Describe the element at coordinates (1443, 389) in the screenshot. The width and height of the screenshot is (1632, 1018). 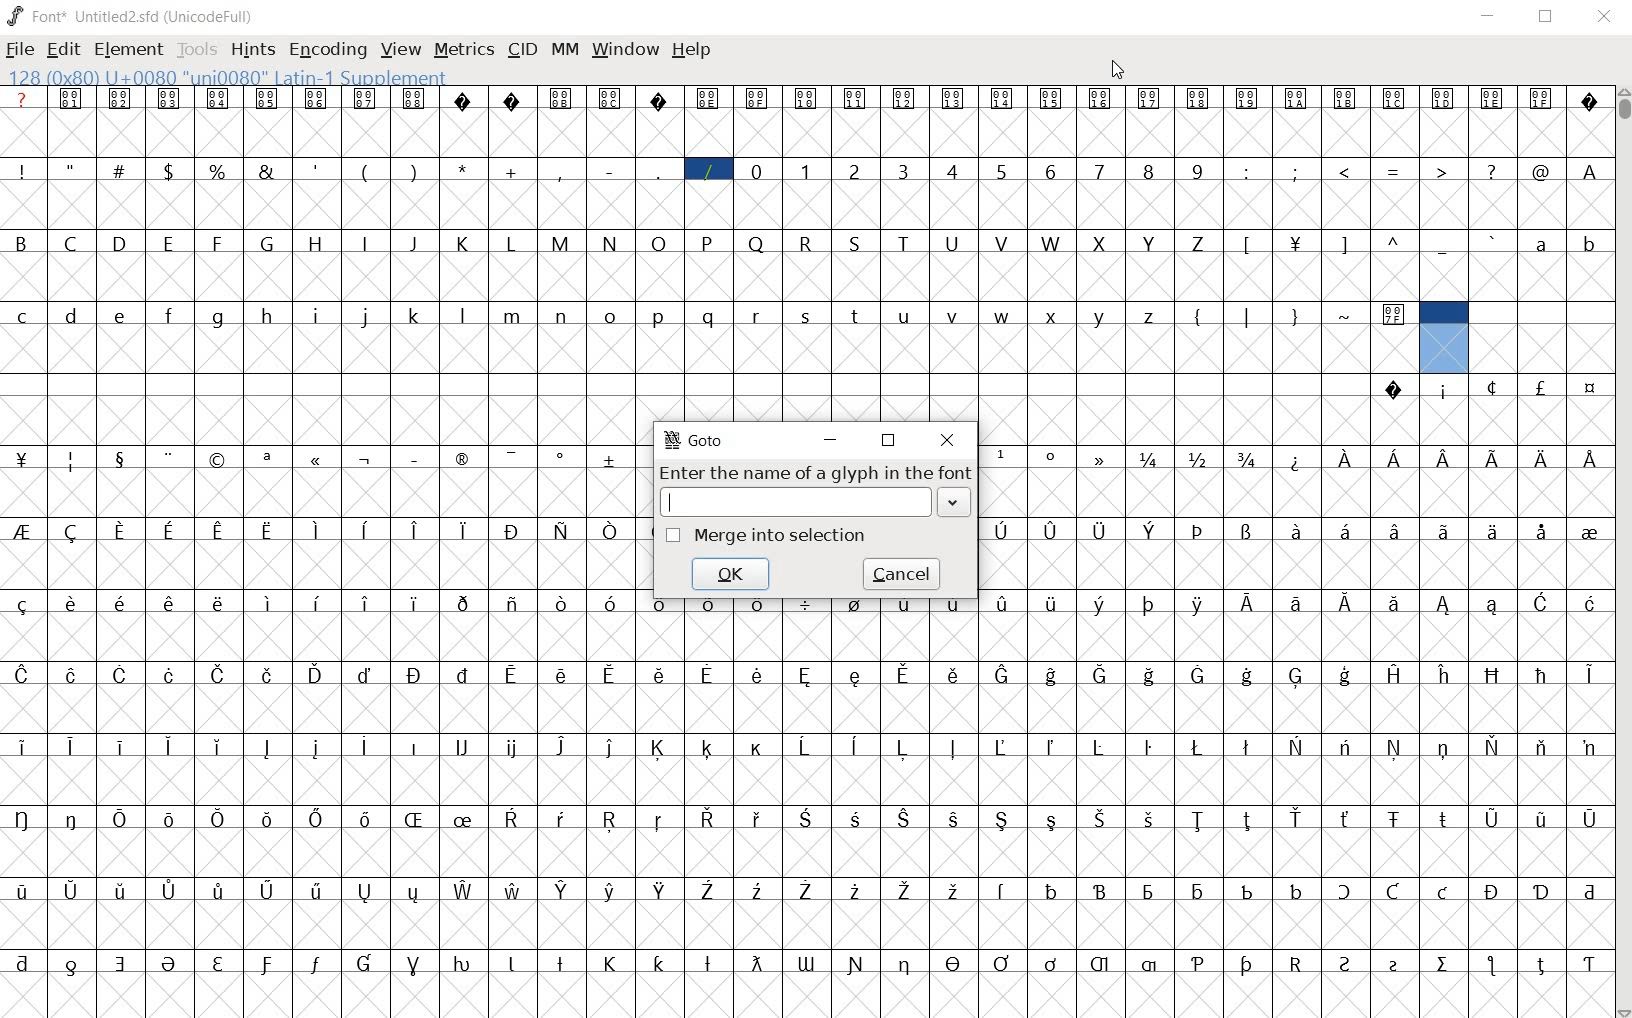
I see `Symbol` at that location.